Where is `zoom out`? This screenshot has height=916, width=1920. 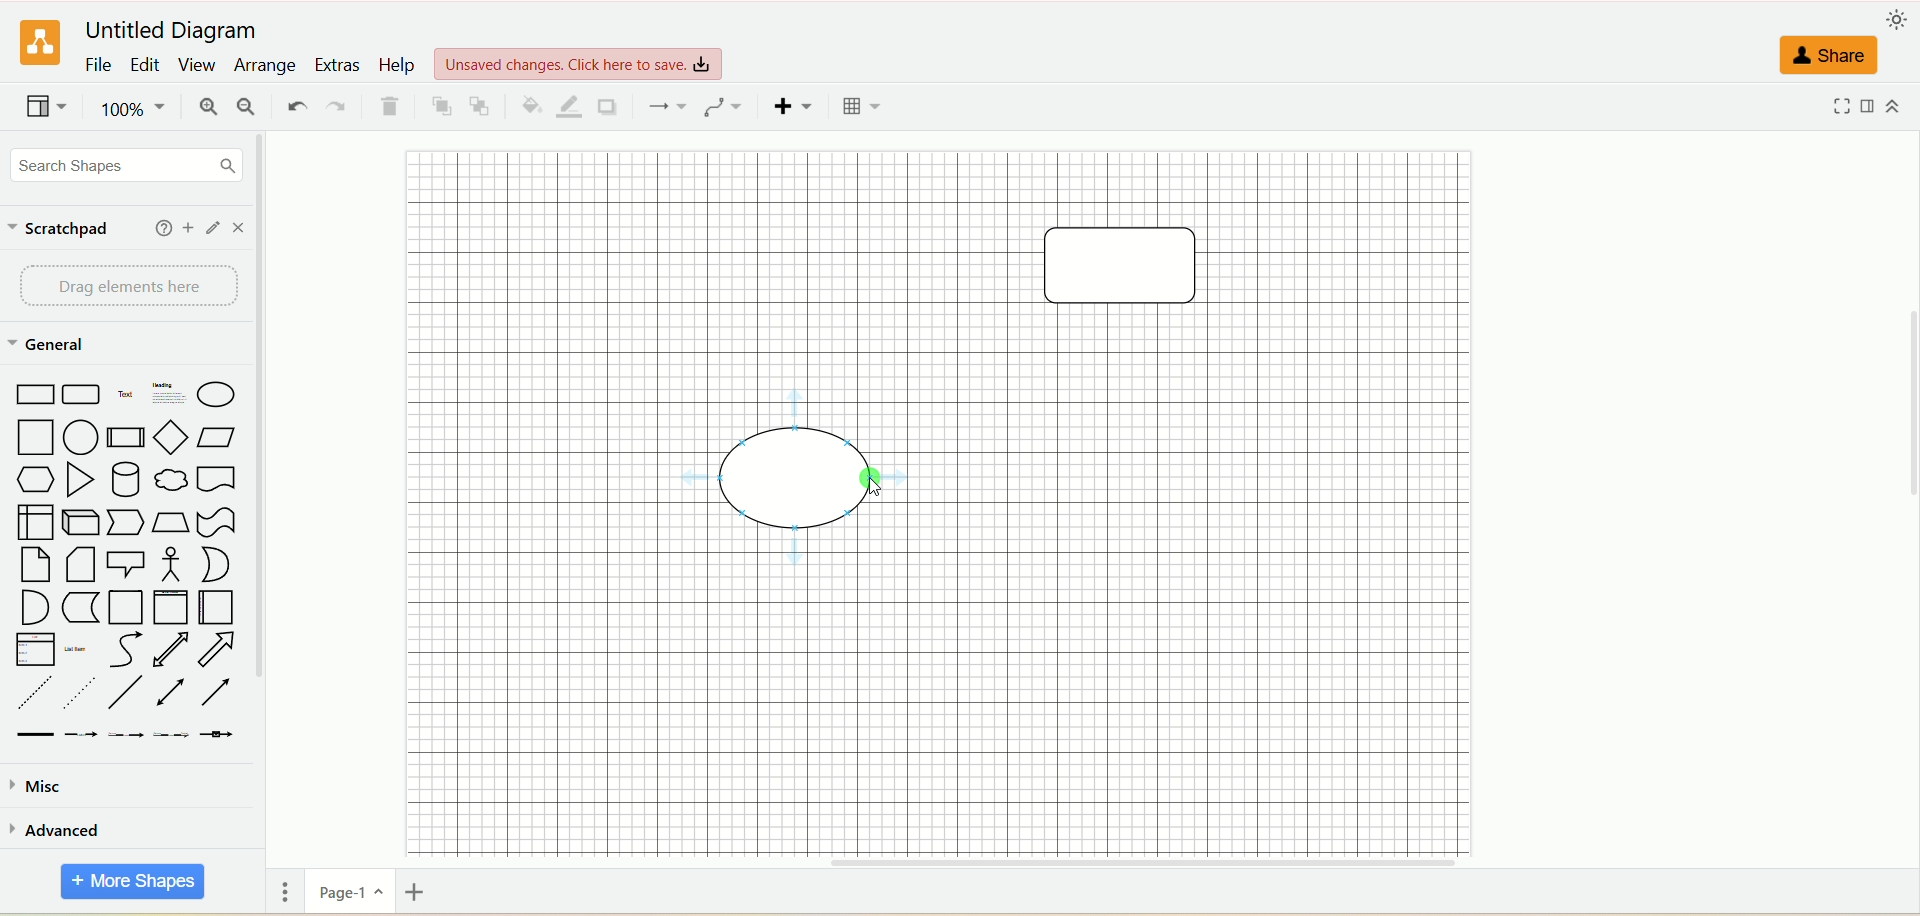
zoom out is located at coordinates (249, 108).